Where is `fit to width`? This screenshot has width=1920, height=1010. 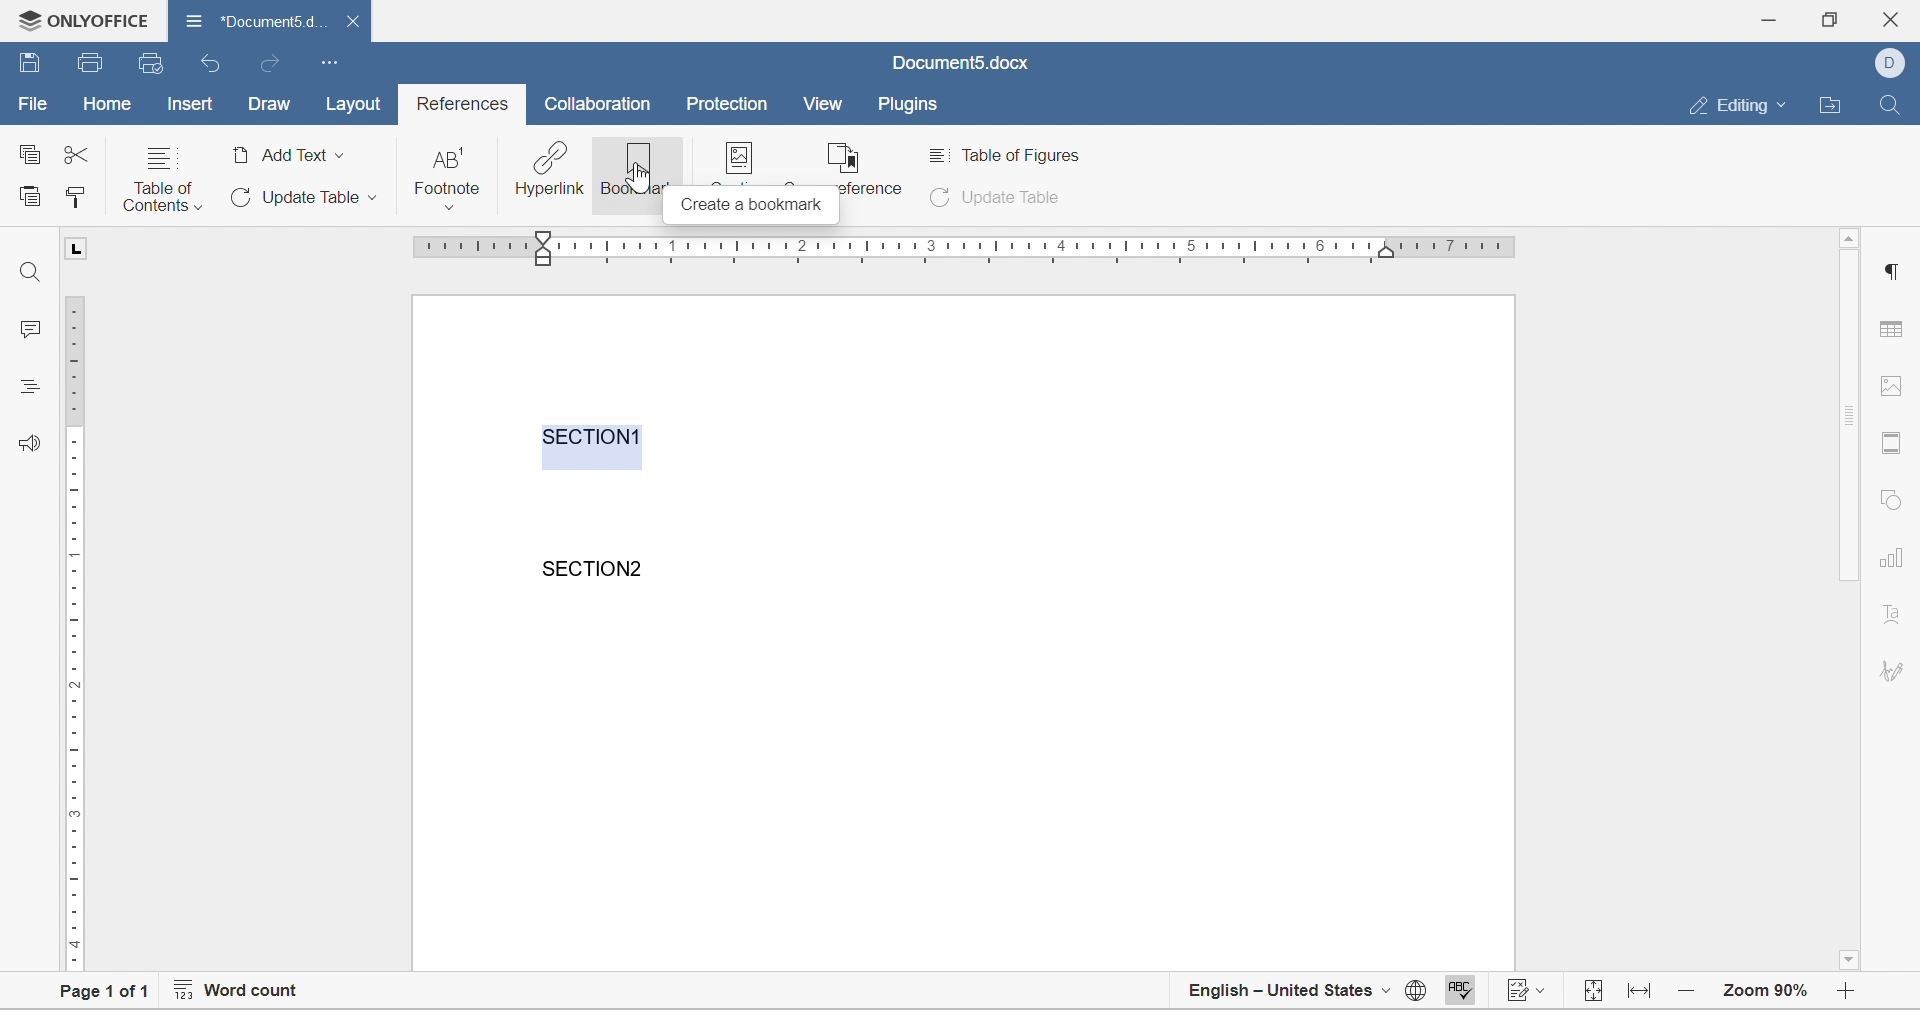
fit to width is located at coordinates (1642, 997).